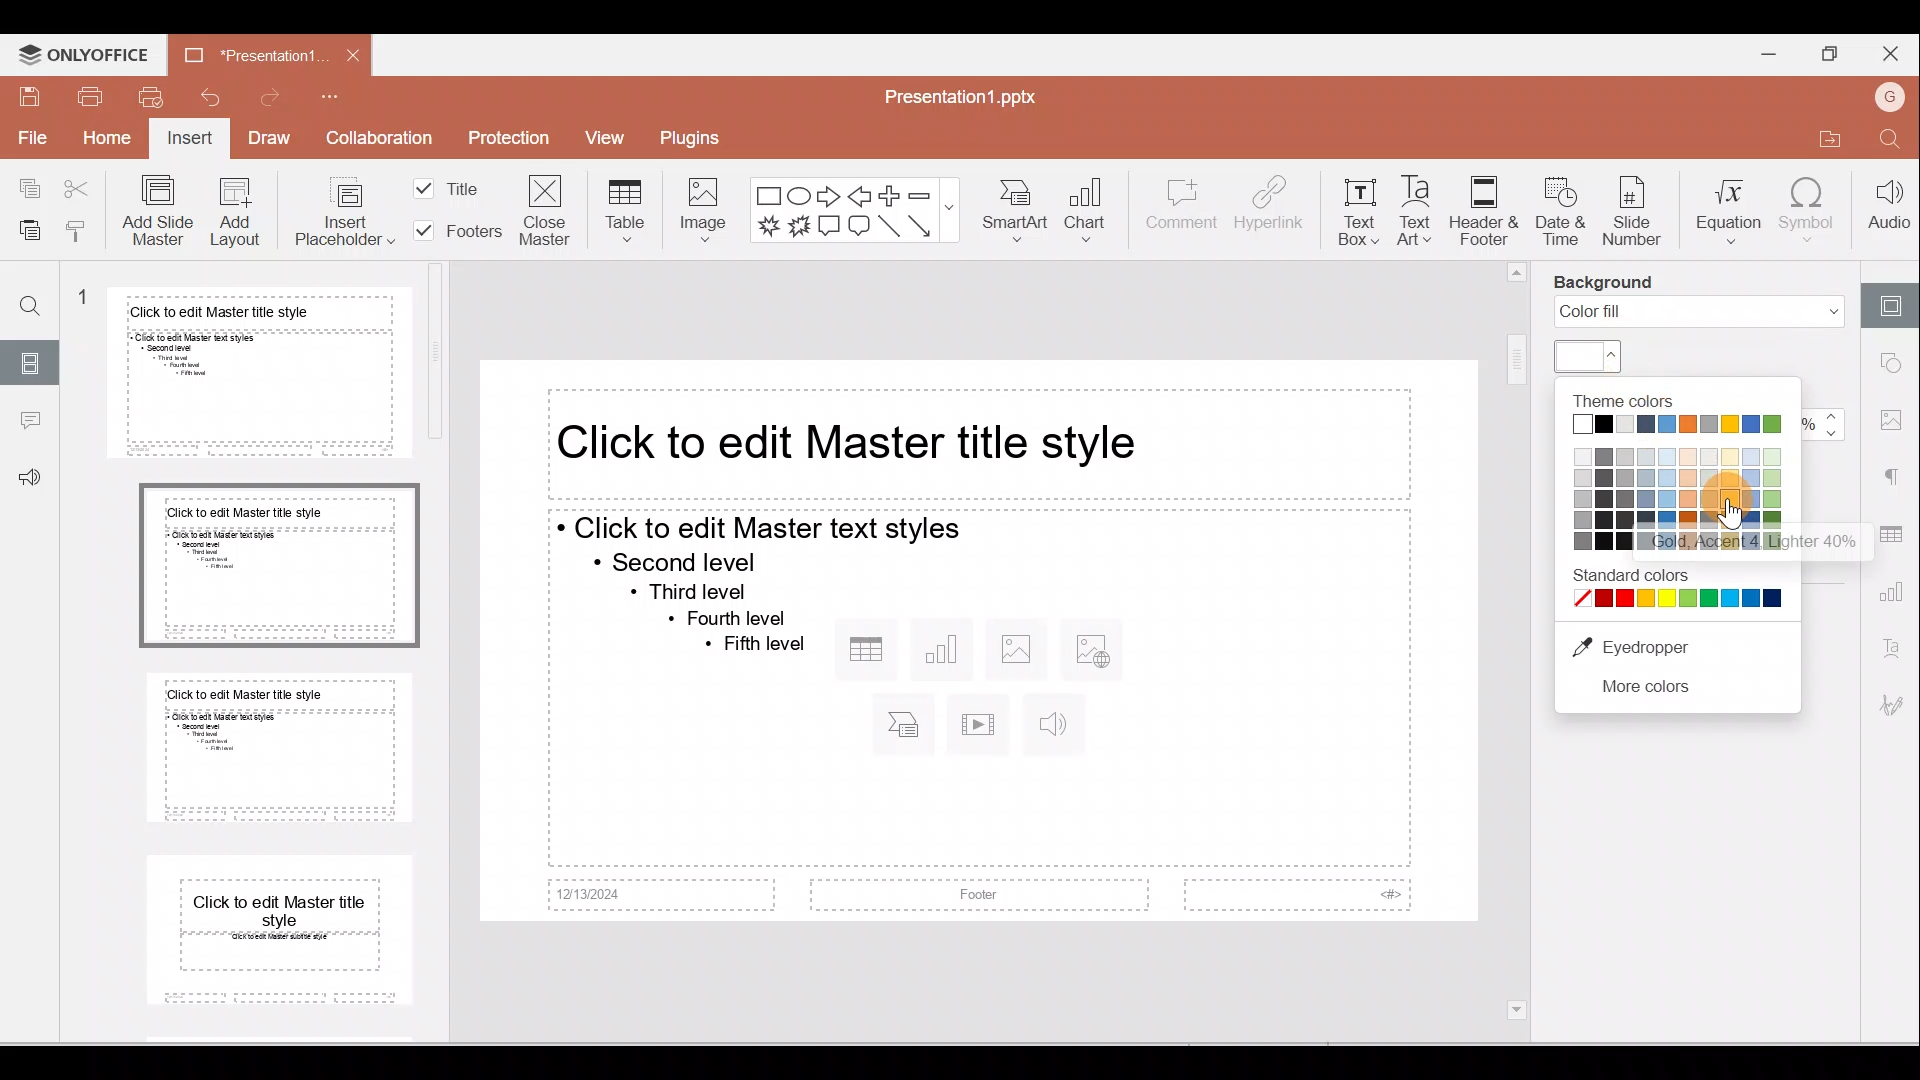 The image size is (1920, 1080). What do you see at coordinates (1811, 214) in the screenshot?
I see `Symbol` at bounding box center [1811, 214].